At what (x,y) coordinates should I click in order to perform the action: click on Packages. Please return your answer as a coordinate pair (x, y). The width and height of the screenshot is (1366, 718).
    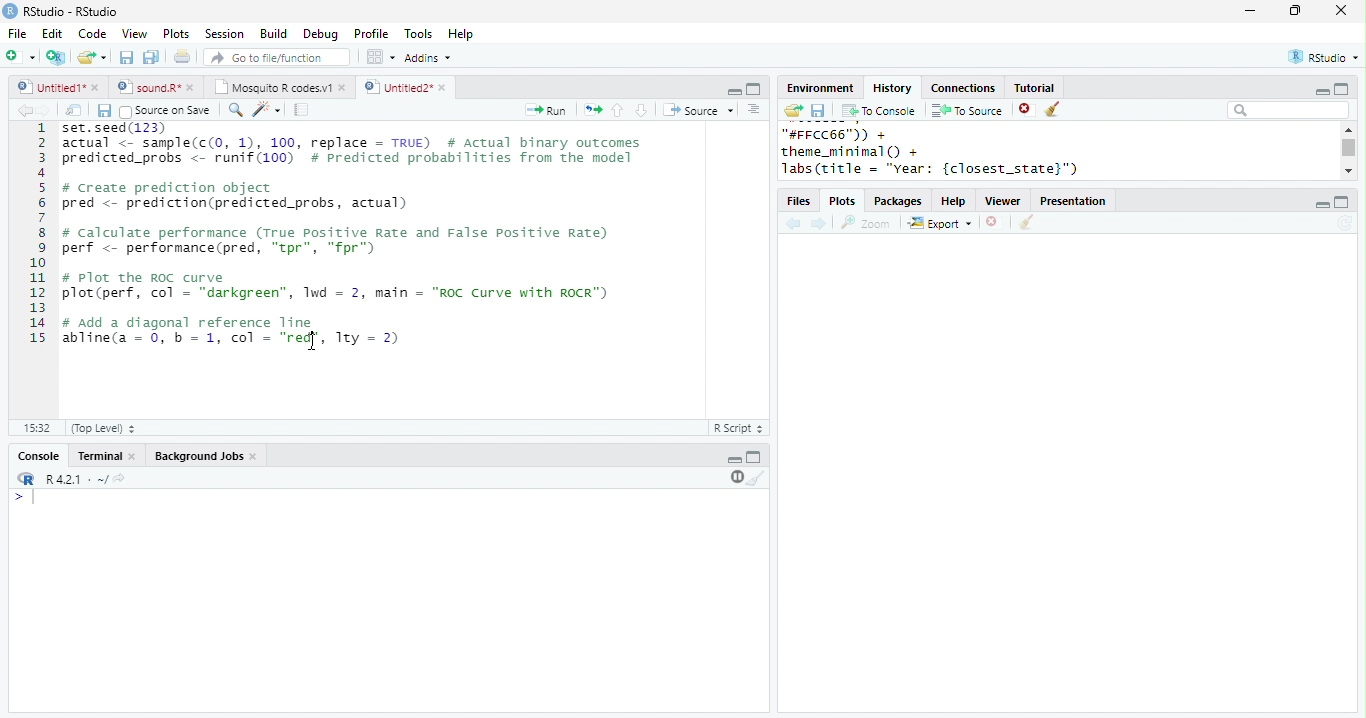
    Looking at the image, I should click on (898, 202).